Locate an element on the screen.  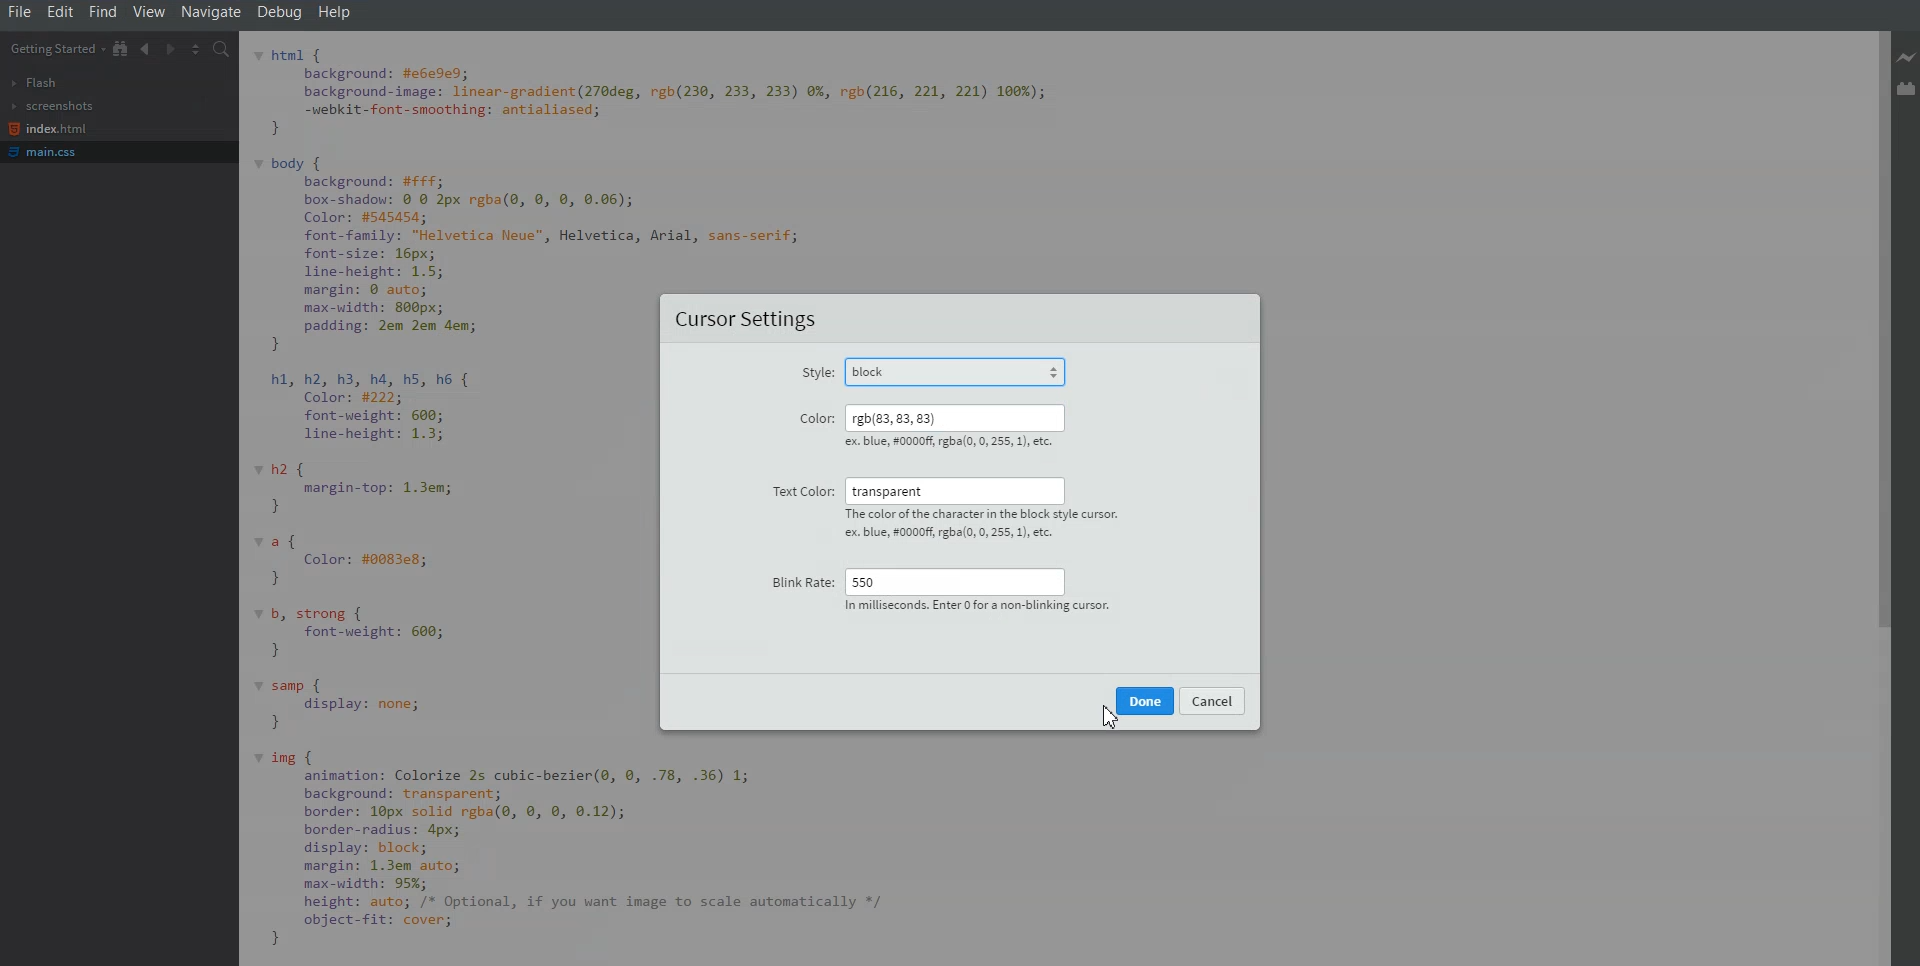
transparent is located at coordinates (955, 491).